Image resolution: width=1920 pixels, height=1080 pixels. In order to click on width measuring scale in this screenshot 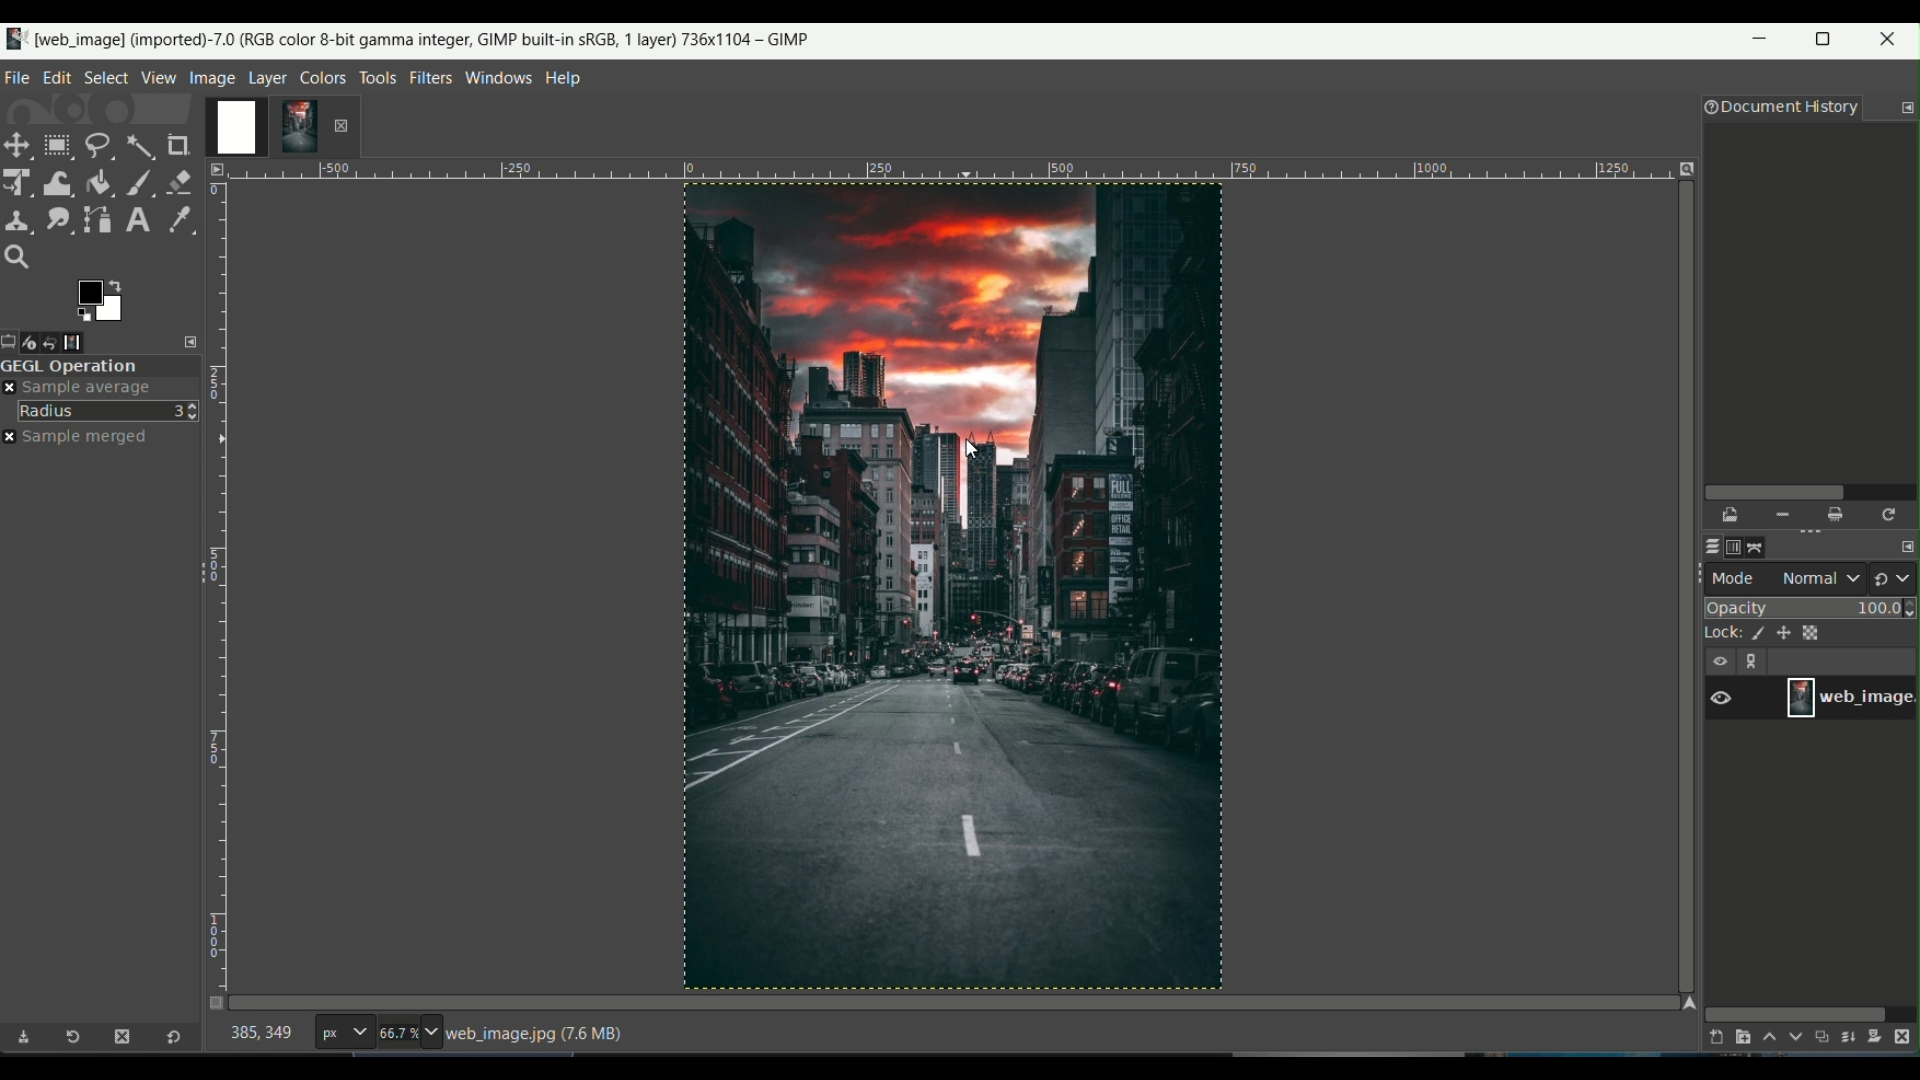, I will do `click(946, 175)`.